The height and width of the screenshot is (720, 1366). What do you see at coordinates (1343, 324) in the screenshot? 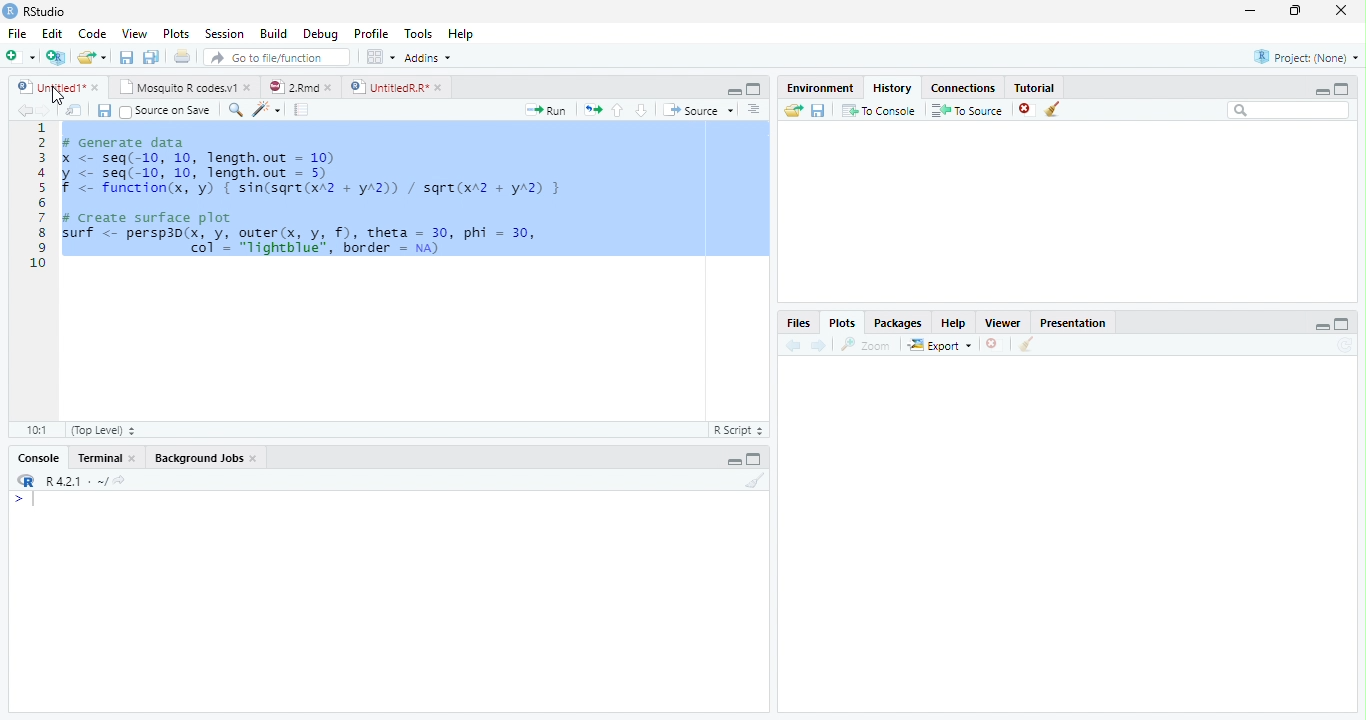
I see `maximize` at bounding box center [1343, 324].